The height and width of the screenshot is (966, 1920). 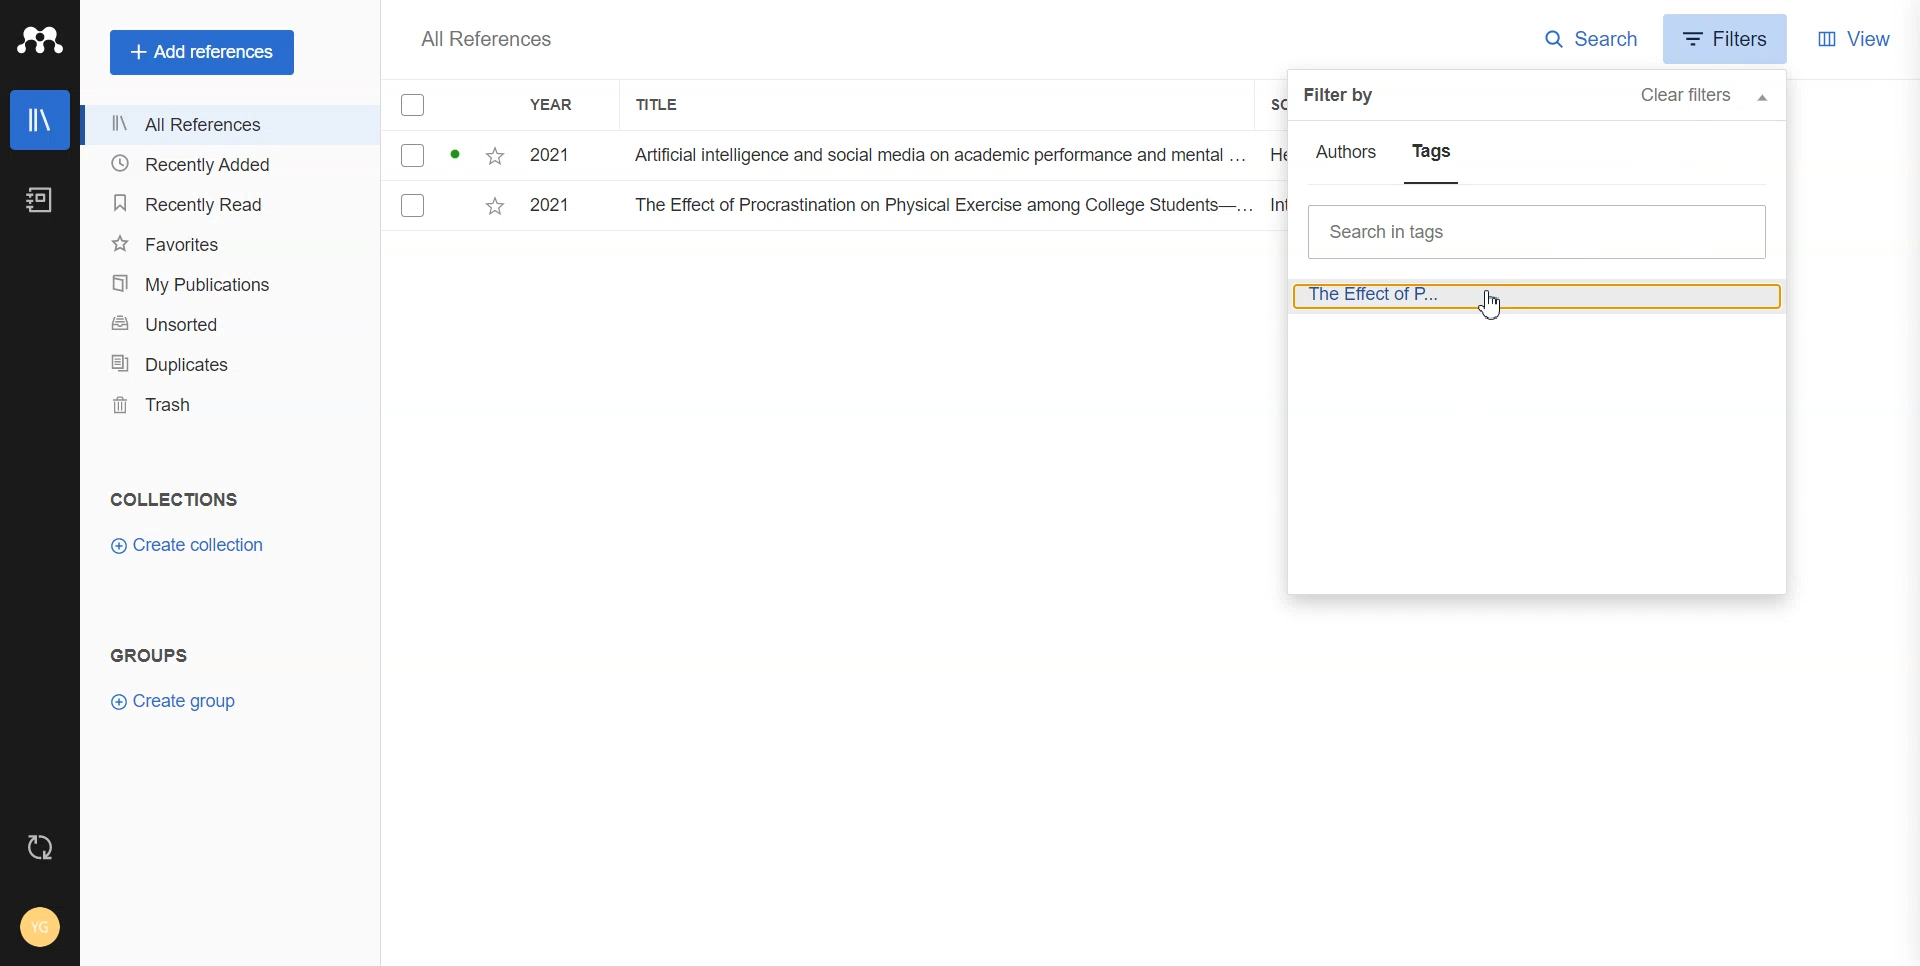 What do you see at coordinates (834, 205) in the screenshot?
I see `File` at bounding box center [834, 205].